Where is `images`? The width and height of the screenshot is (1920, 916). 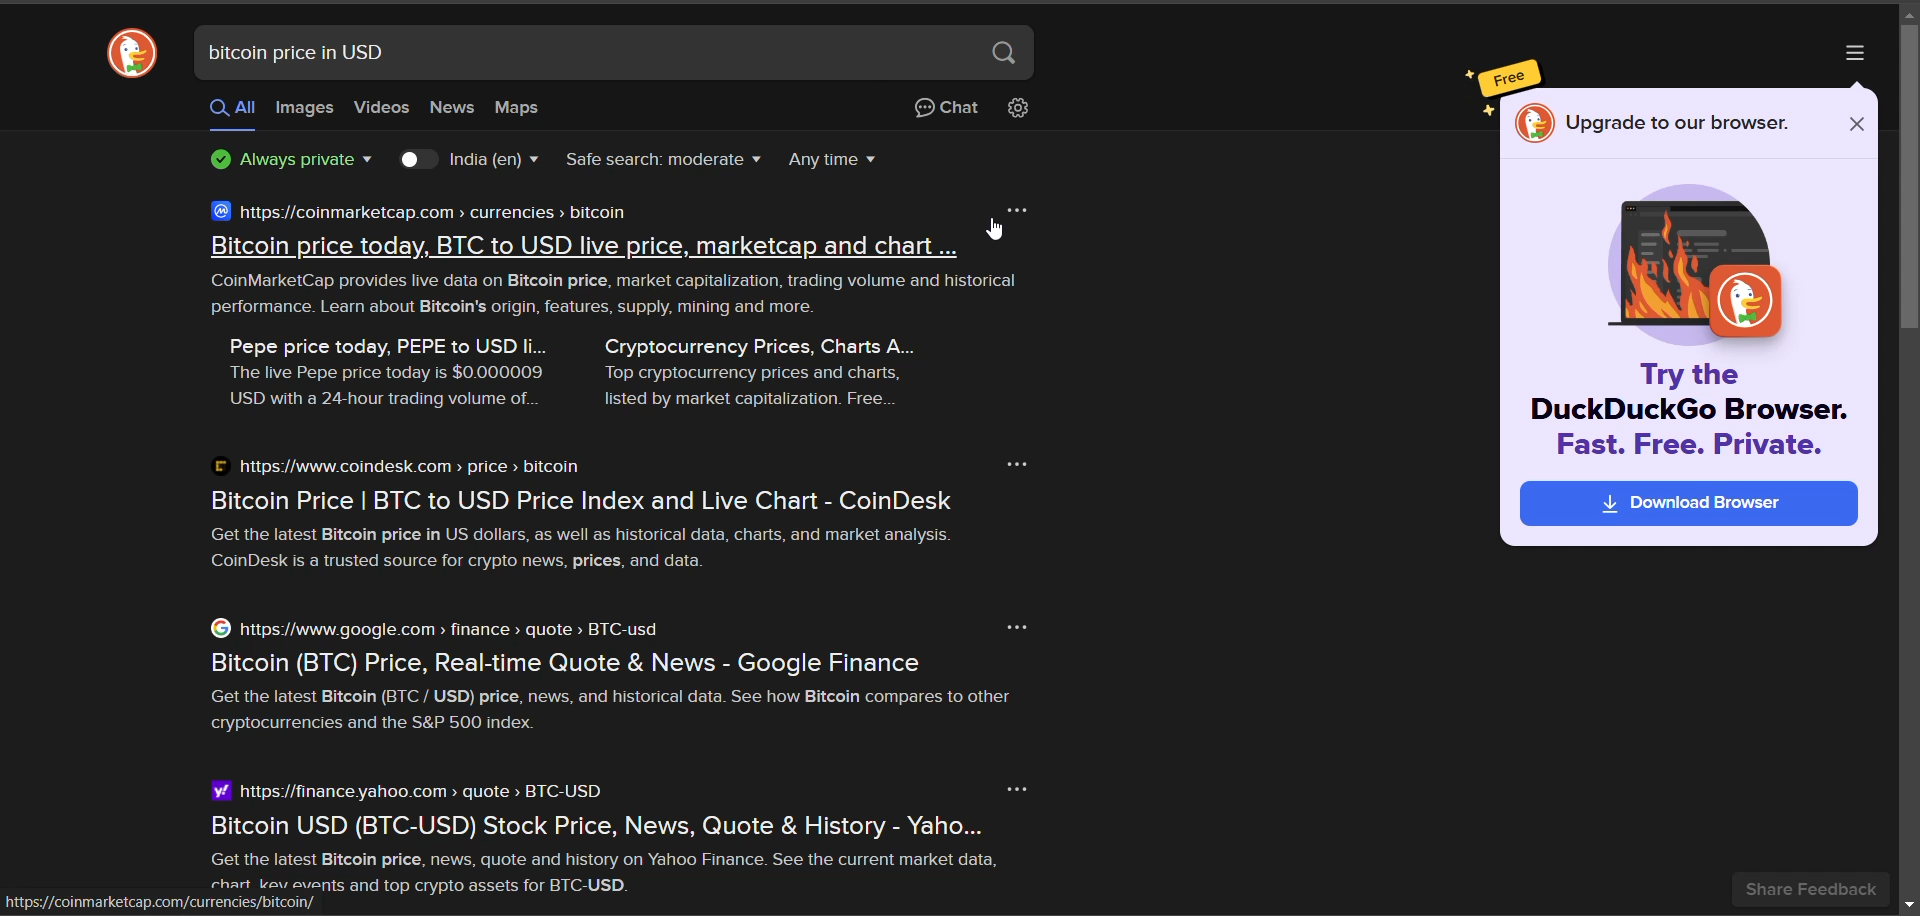 images is located at coordinates (305, 111).